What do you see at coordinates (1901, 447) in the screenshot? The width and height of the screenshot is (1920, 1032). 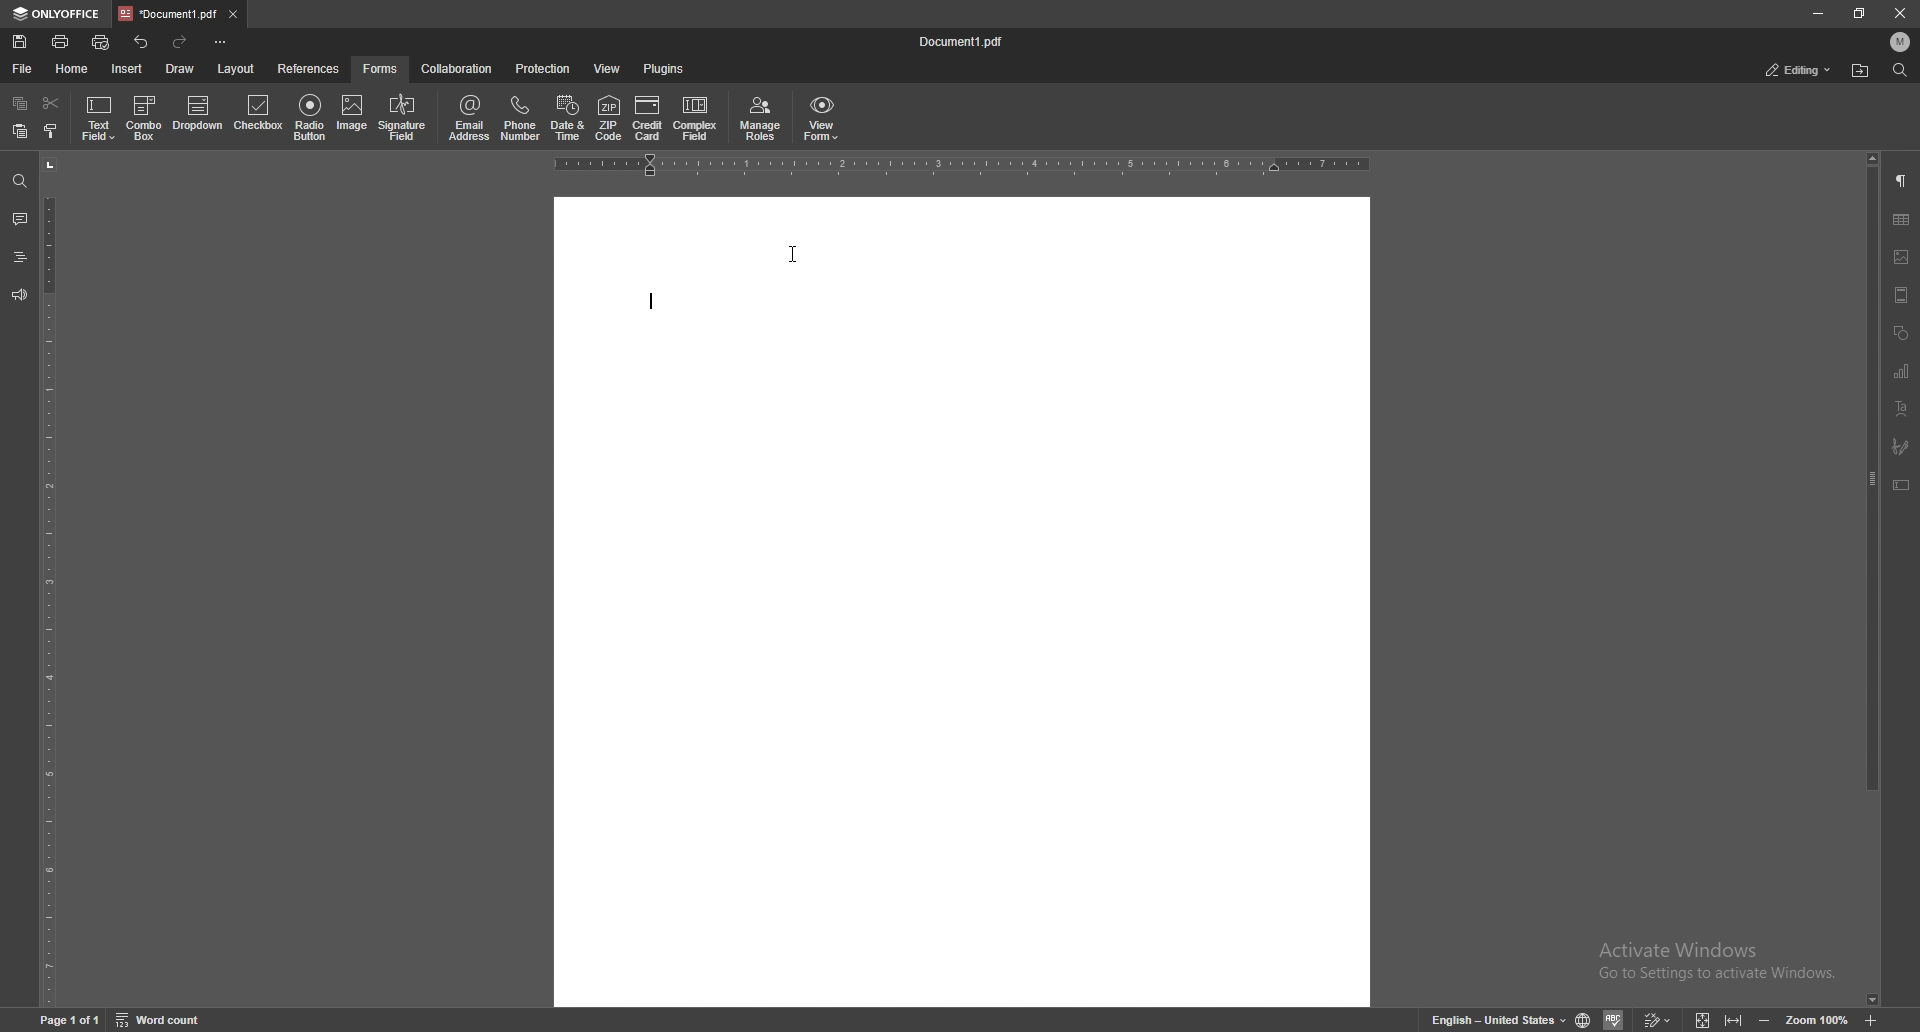 I see `signature field` at bounding box center [1901, 447].